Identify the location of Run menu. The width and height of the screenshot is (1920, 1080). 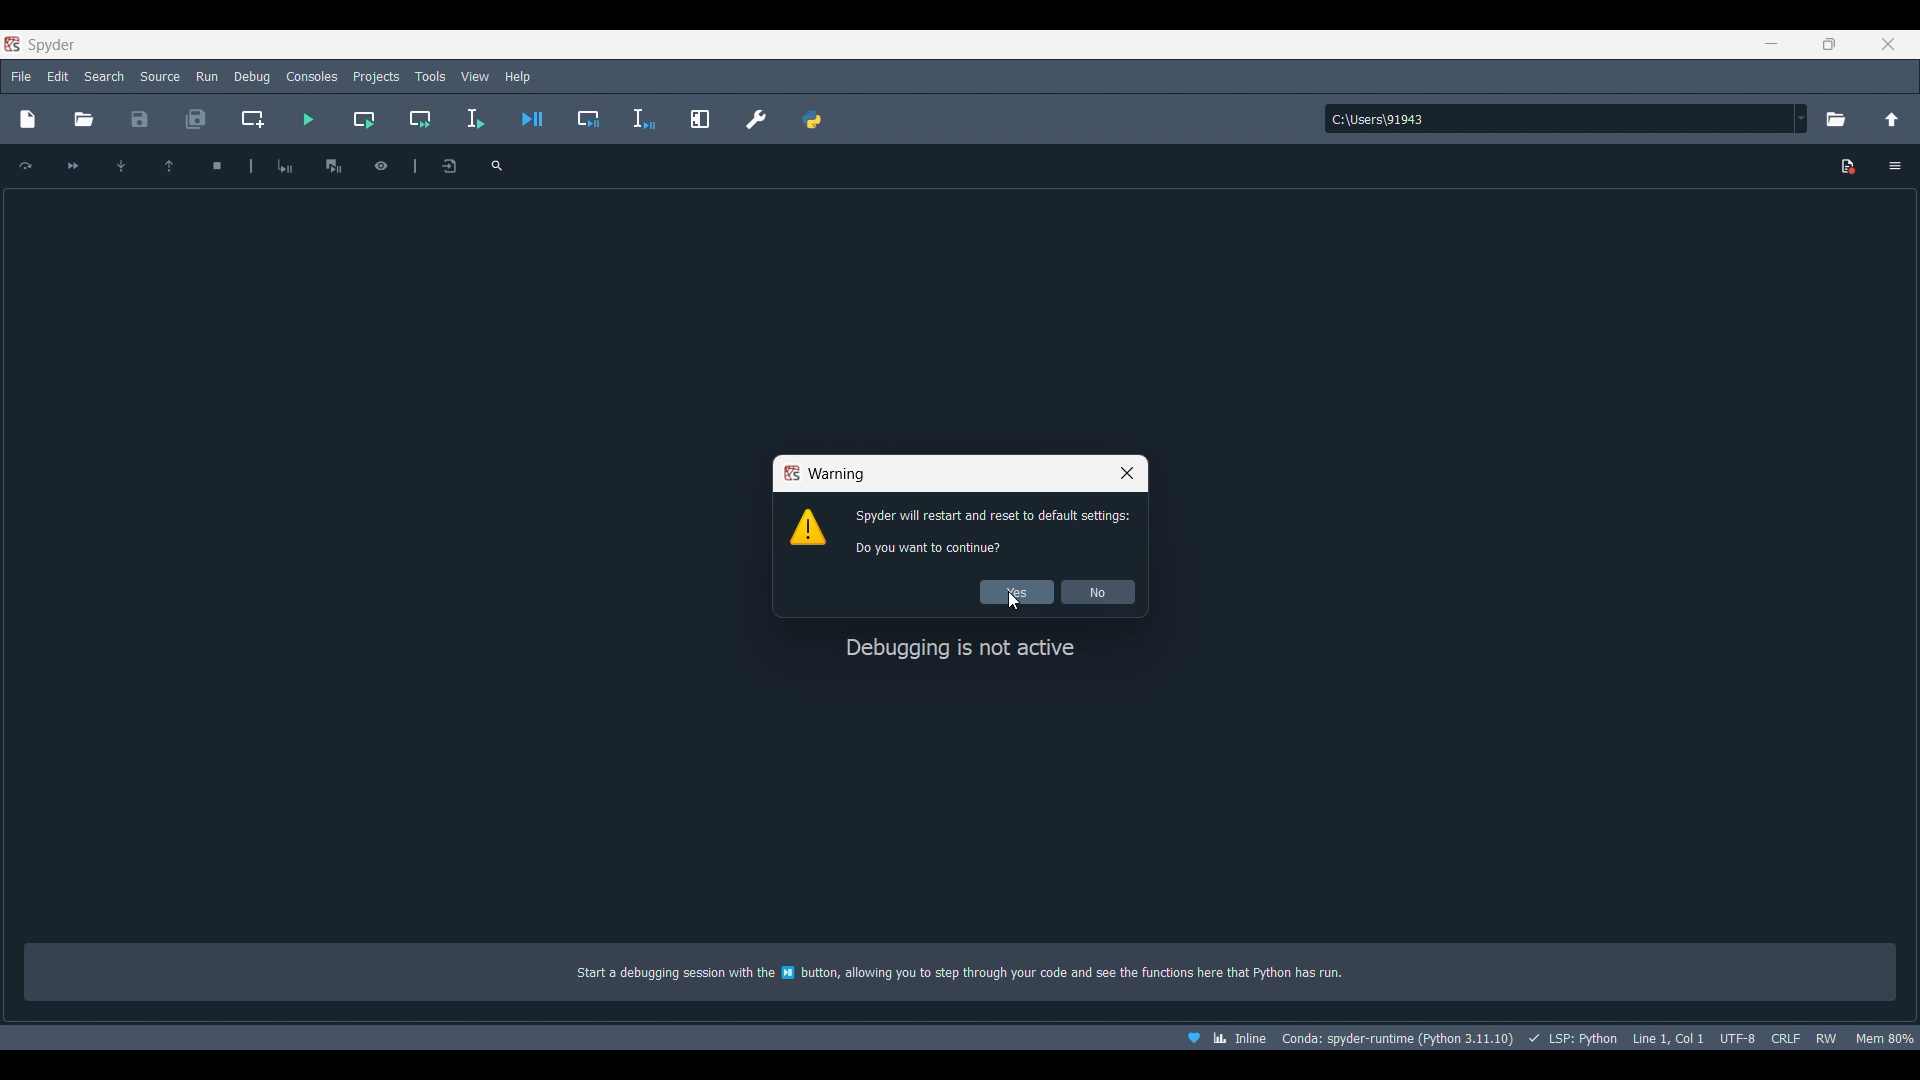
(204, 76).